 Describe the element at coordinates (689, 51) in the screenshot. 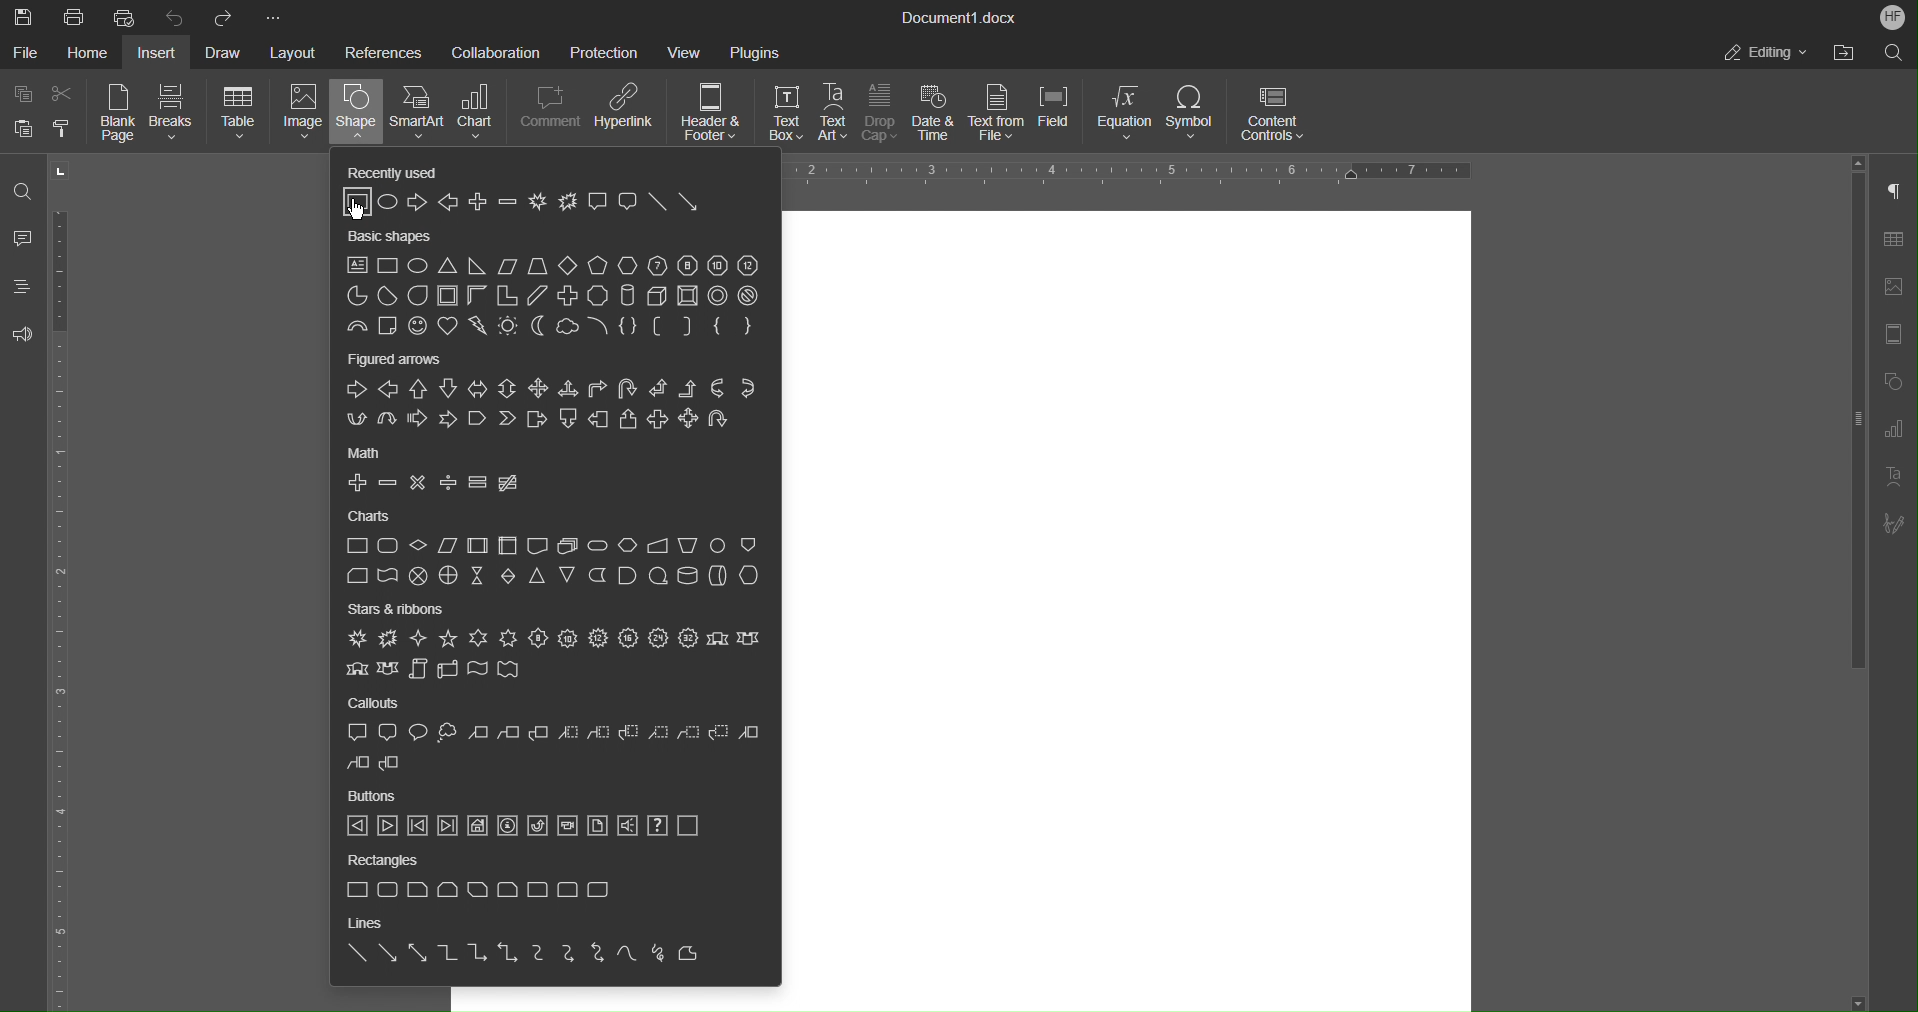

I see `View` at that location.